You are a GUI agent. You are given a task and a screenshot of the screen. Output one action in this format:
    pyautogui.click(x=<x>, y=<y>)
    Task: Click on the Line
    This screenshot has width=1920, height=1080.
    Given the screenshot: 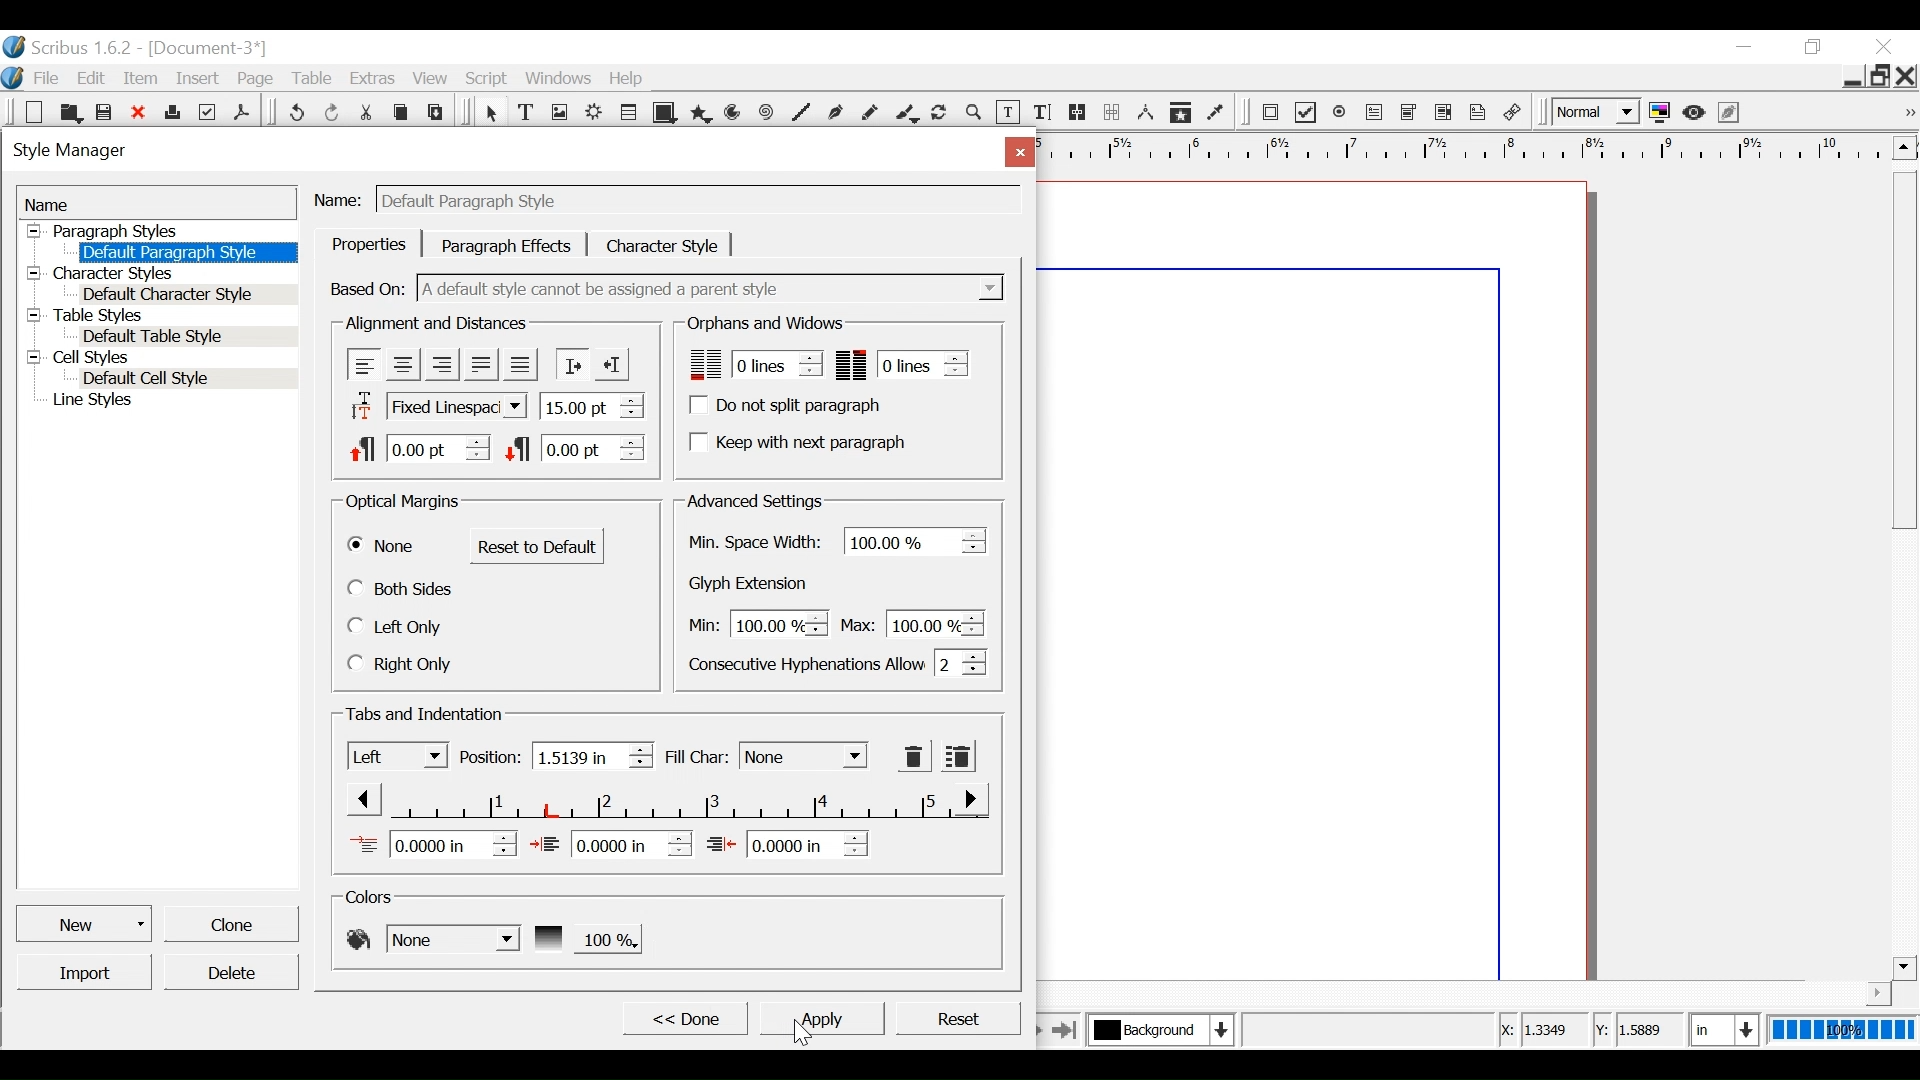 What is the action you would take?
    pyautogui.click(x=799, y=114)
    